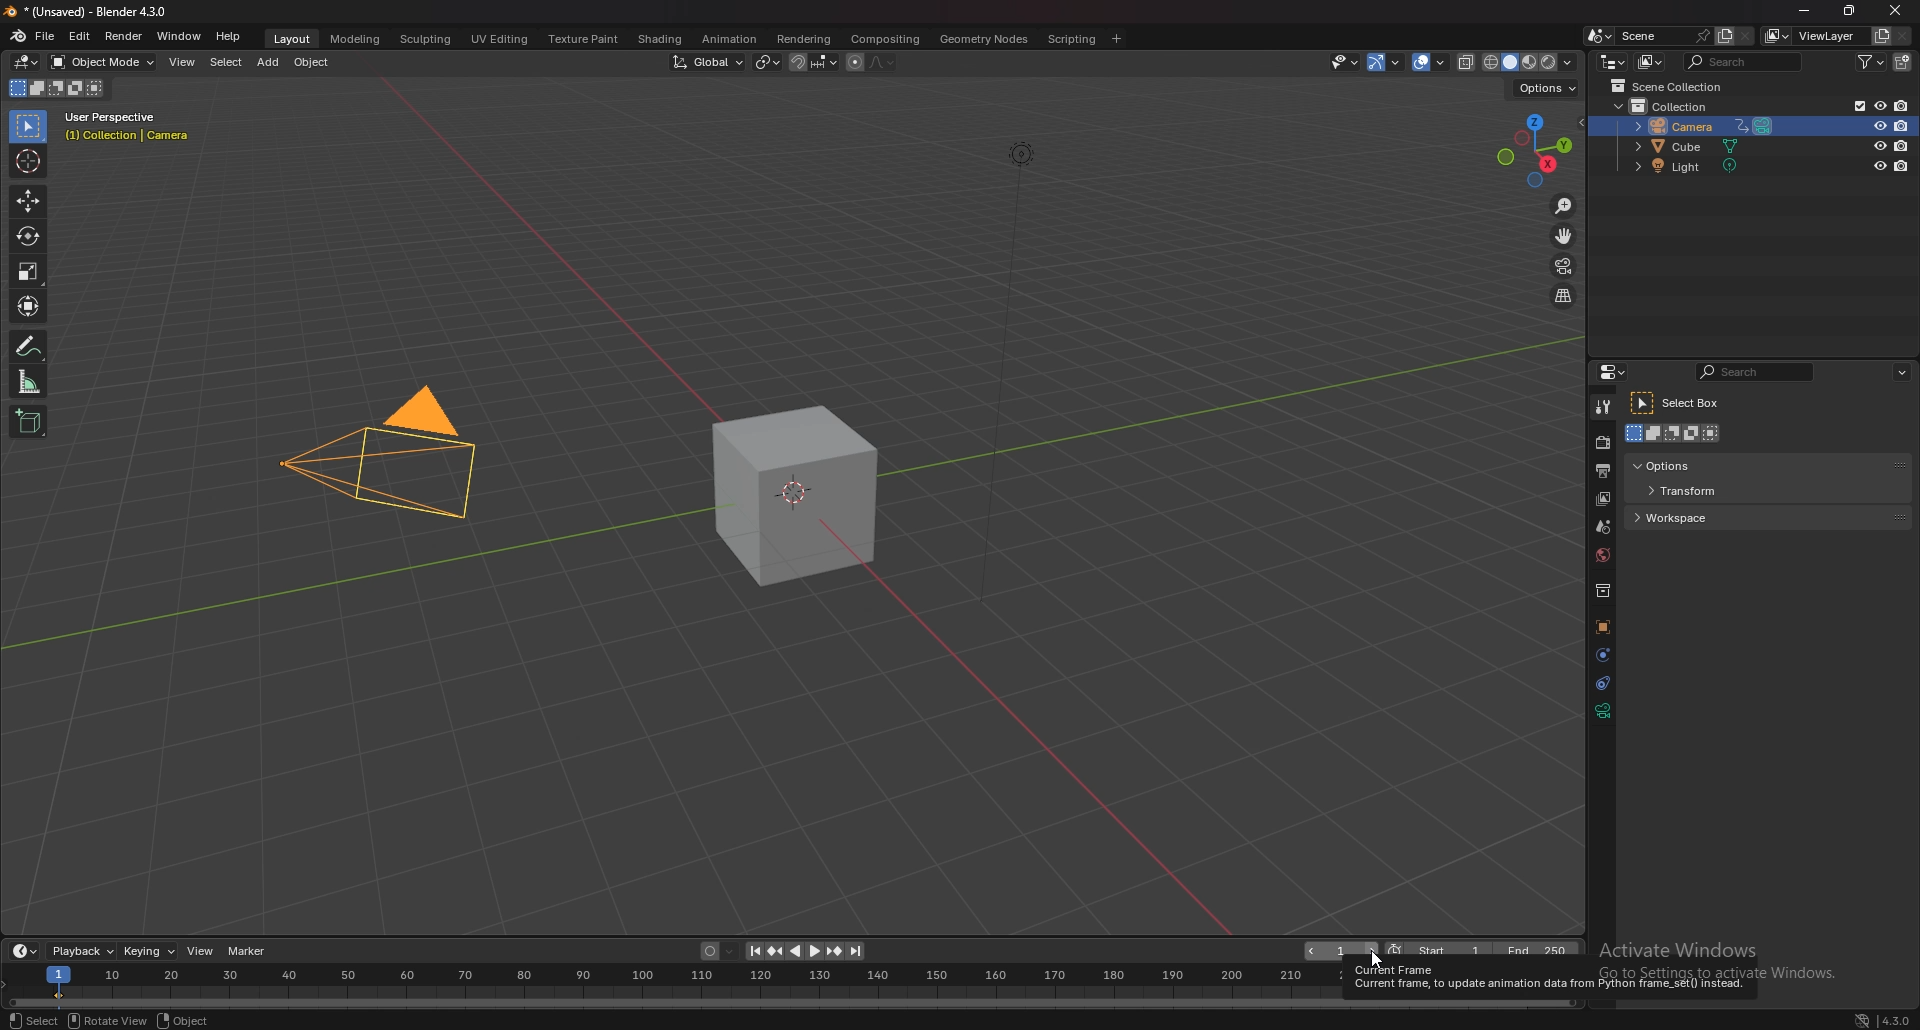 This screenshot has height=1030, width=1920. Describe the element at coordinates (1699, 125) in the screenshot. I see `camera` at that location.